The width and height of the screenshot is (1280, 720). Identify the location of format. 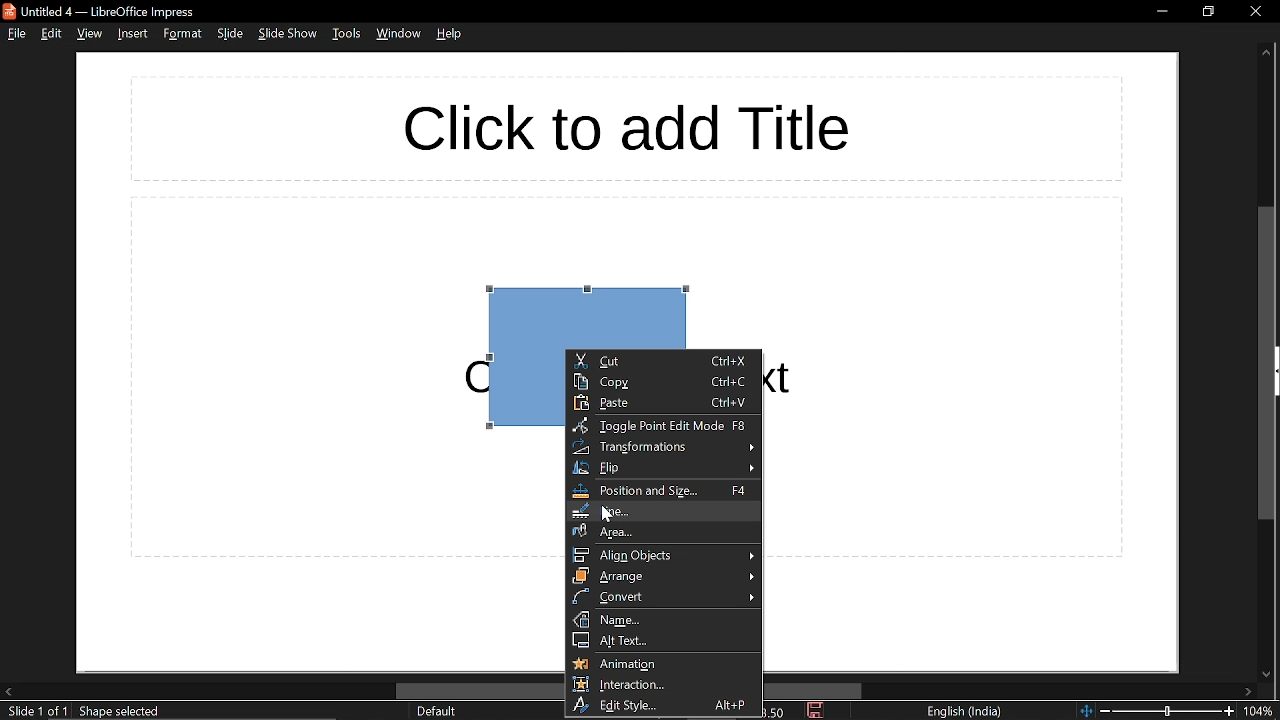
(180, 35).